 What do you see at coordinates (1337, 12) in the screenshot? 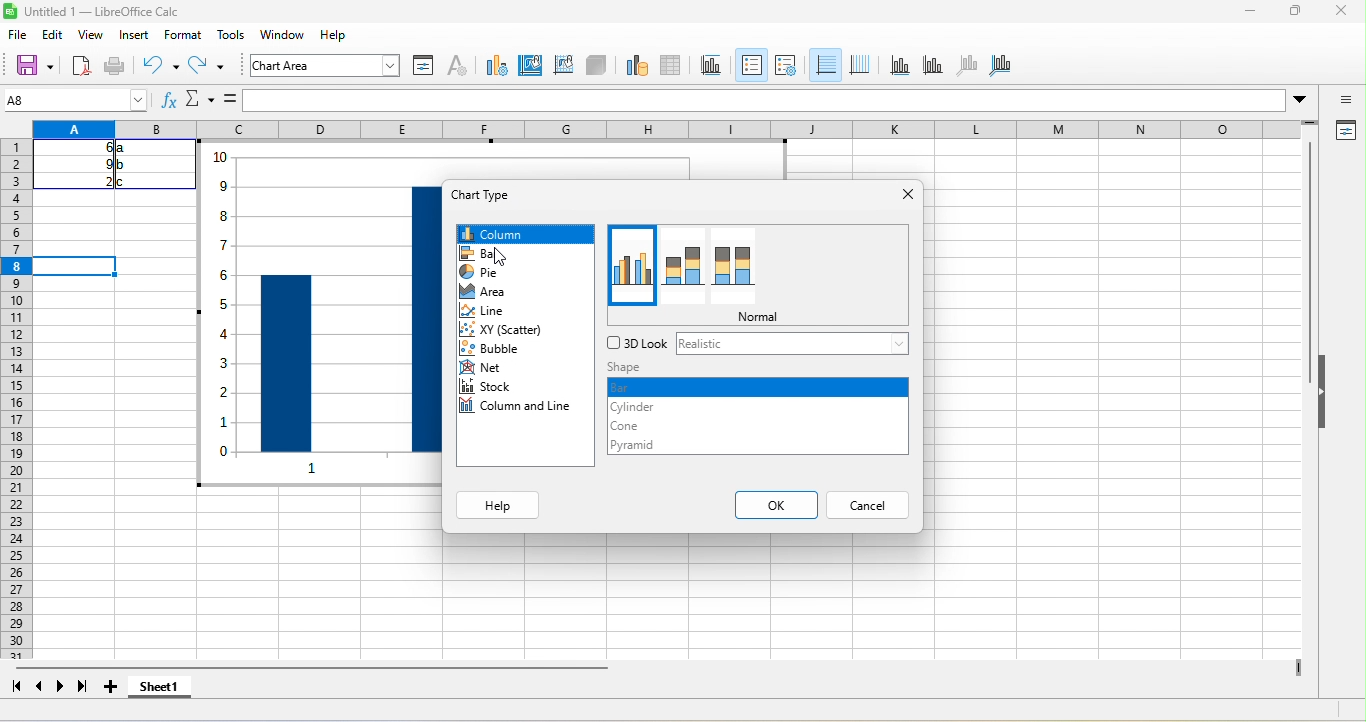
I see `close` at bounding box center [1337, 12].